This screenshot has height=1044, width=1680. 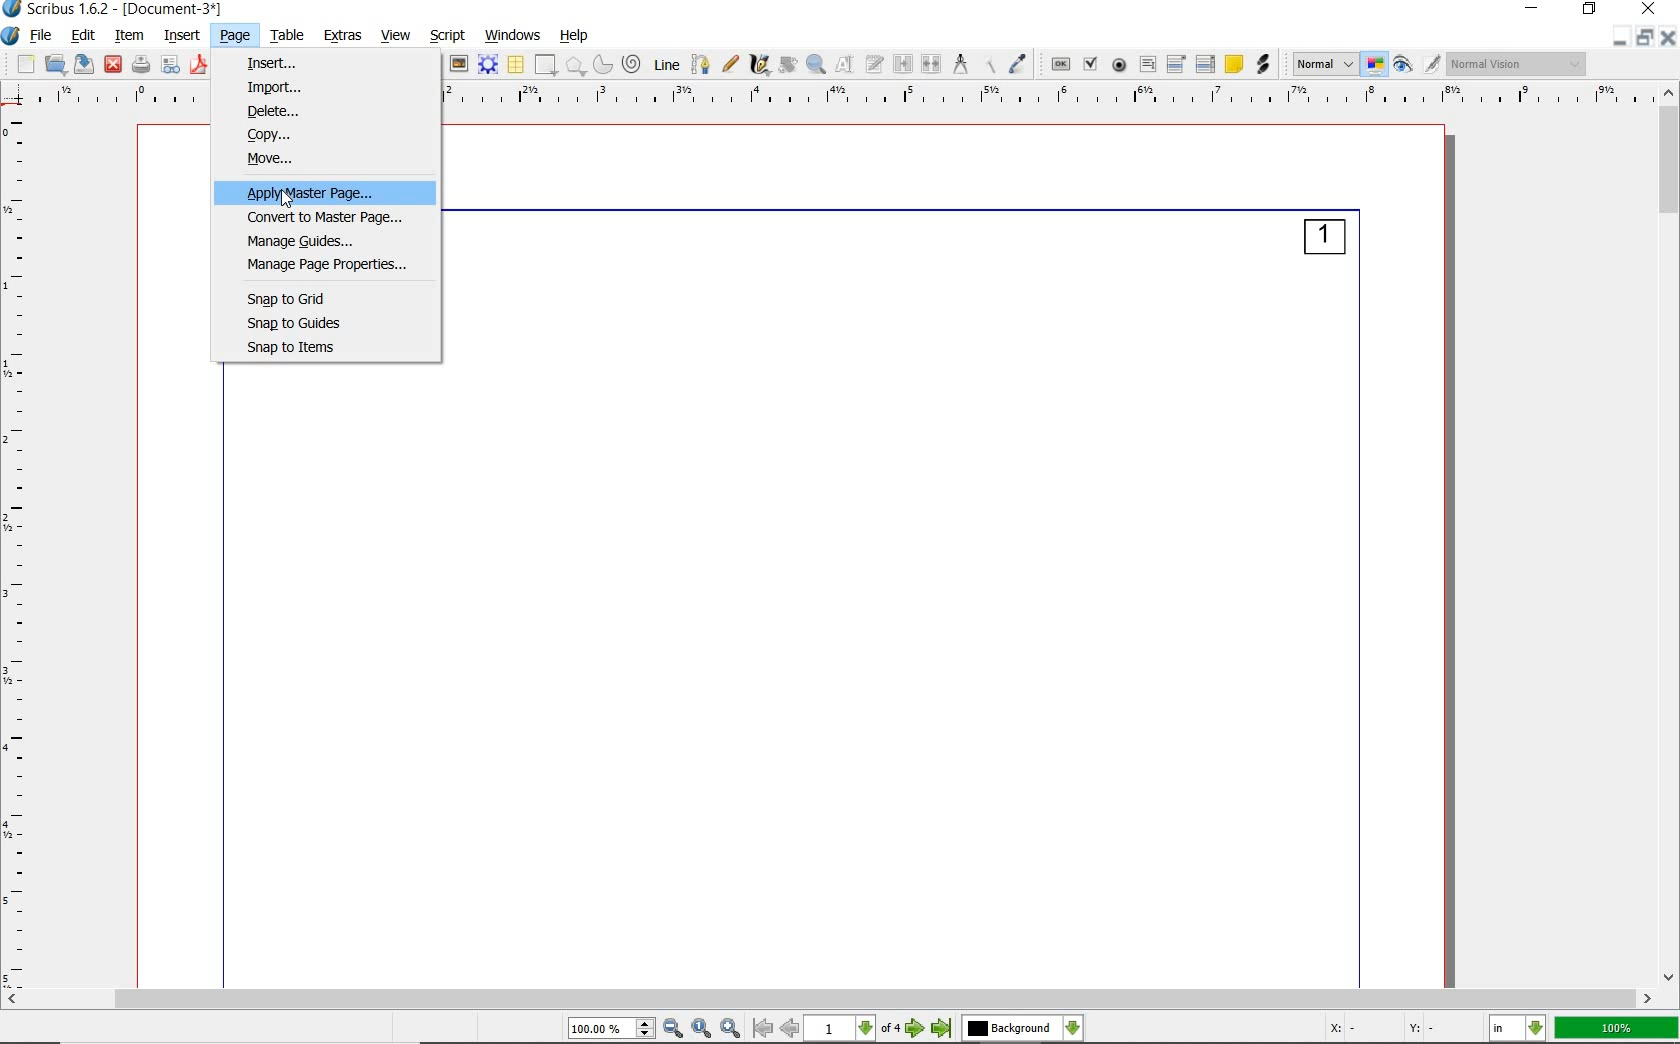 I want to click on file, so click(x=43, y=36).